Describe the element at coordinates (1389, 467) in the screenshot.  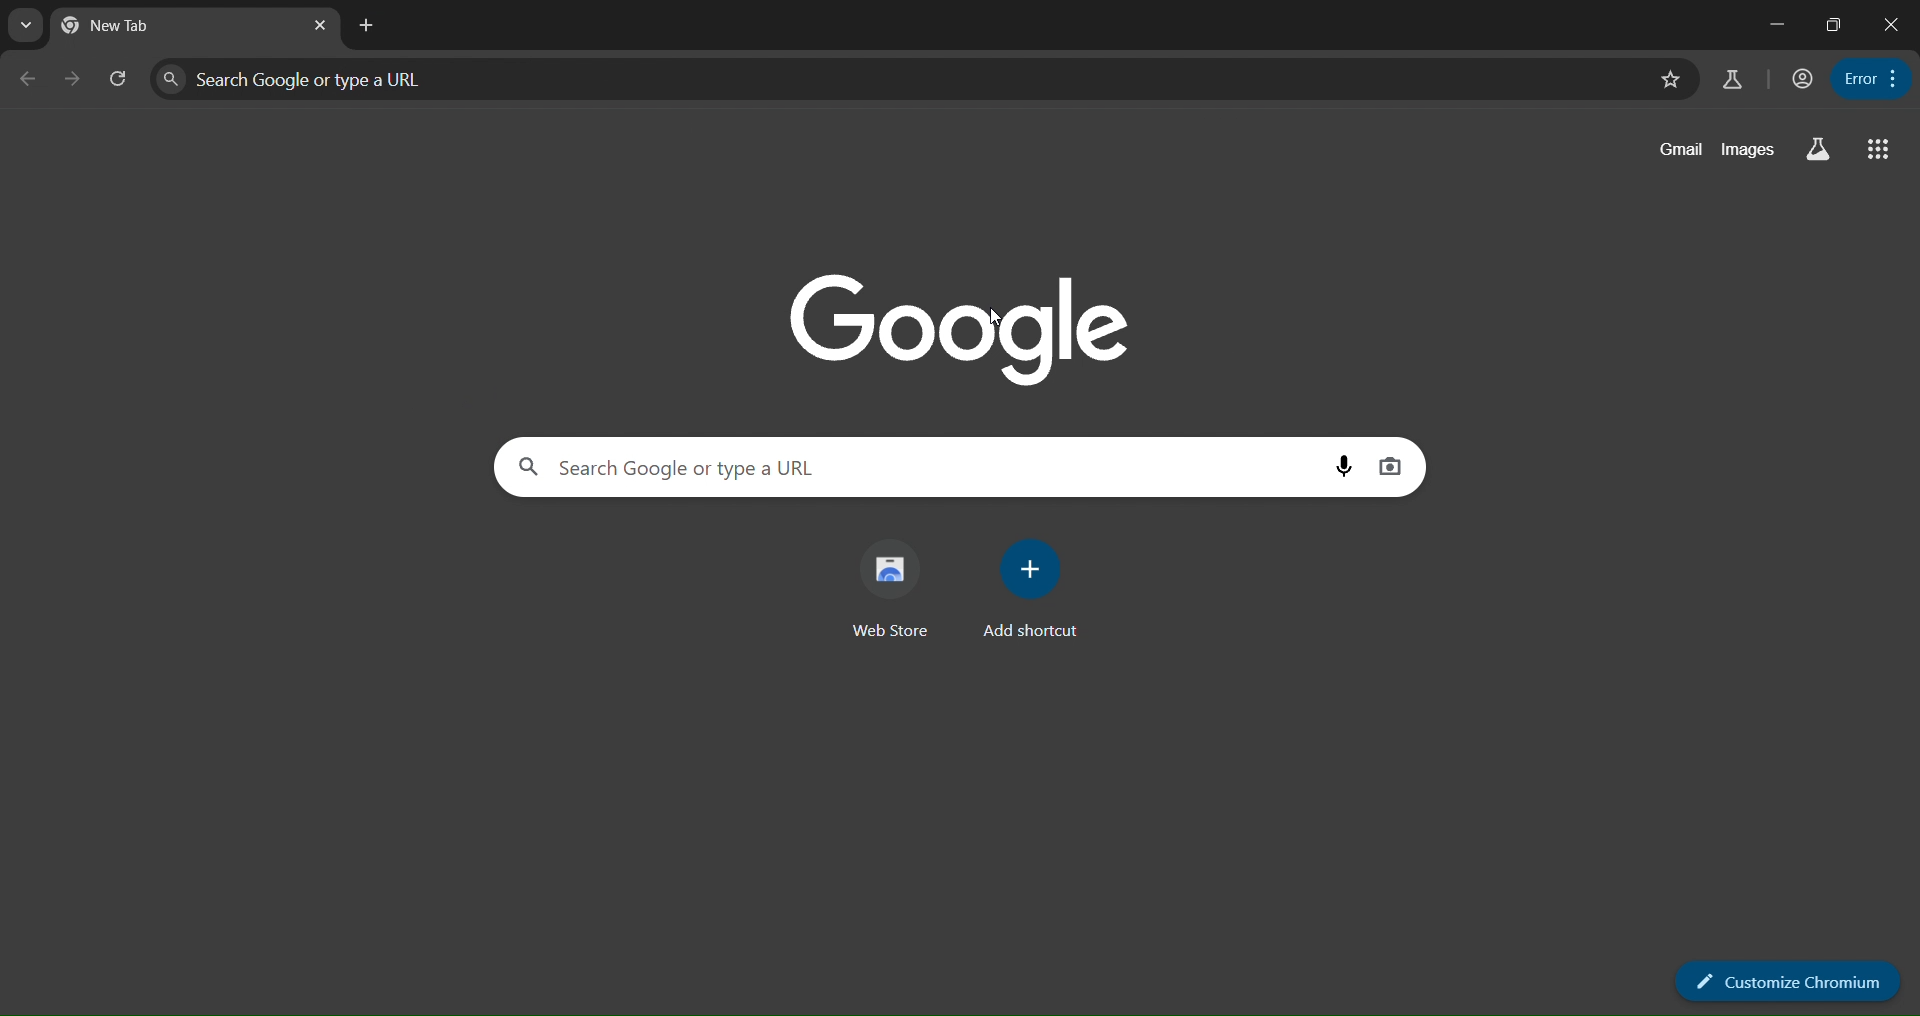
I see `image search` at that location.